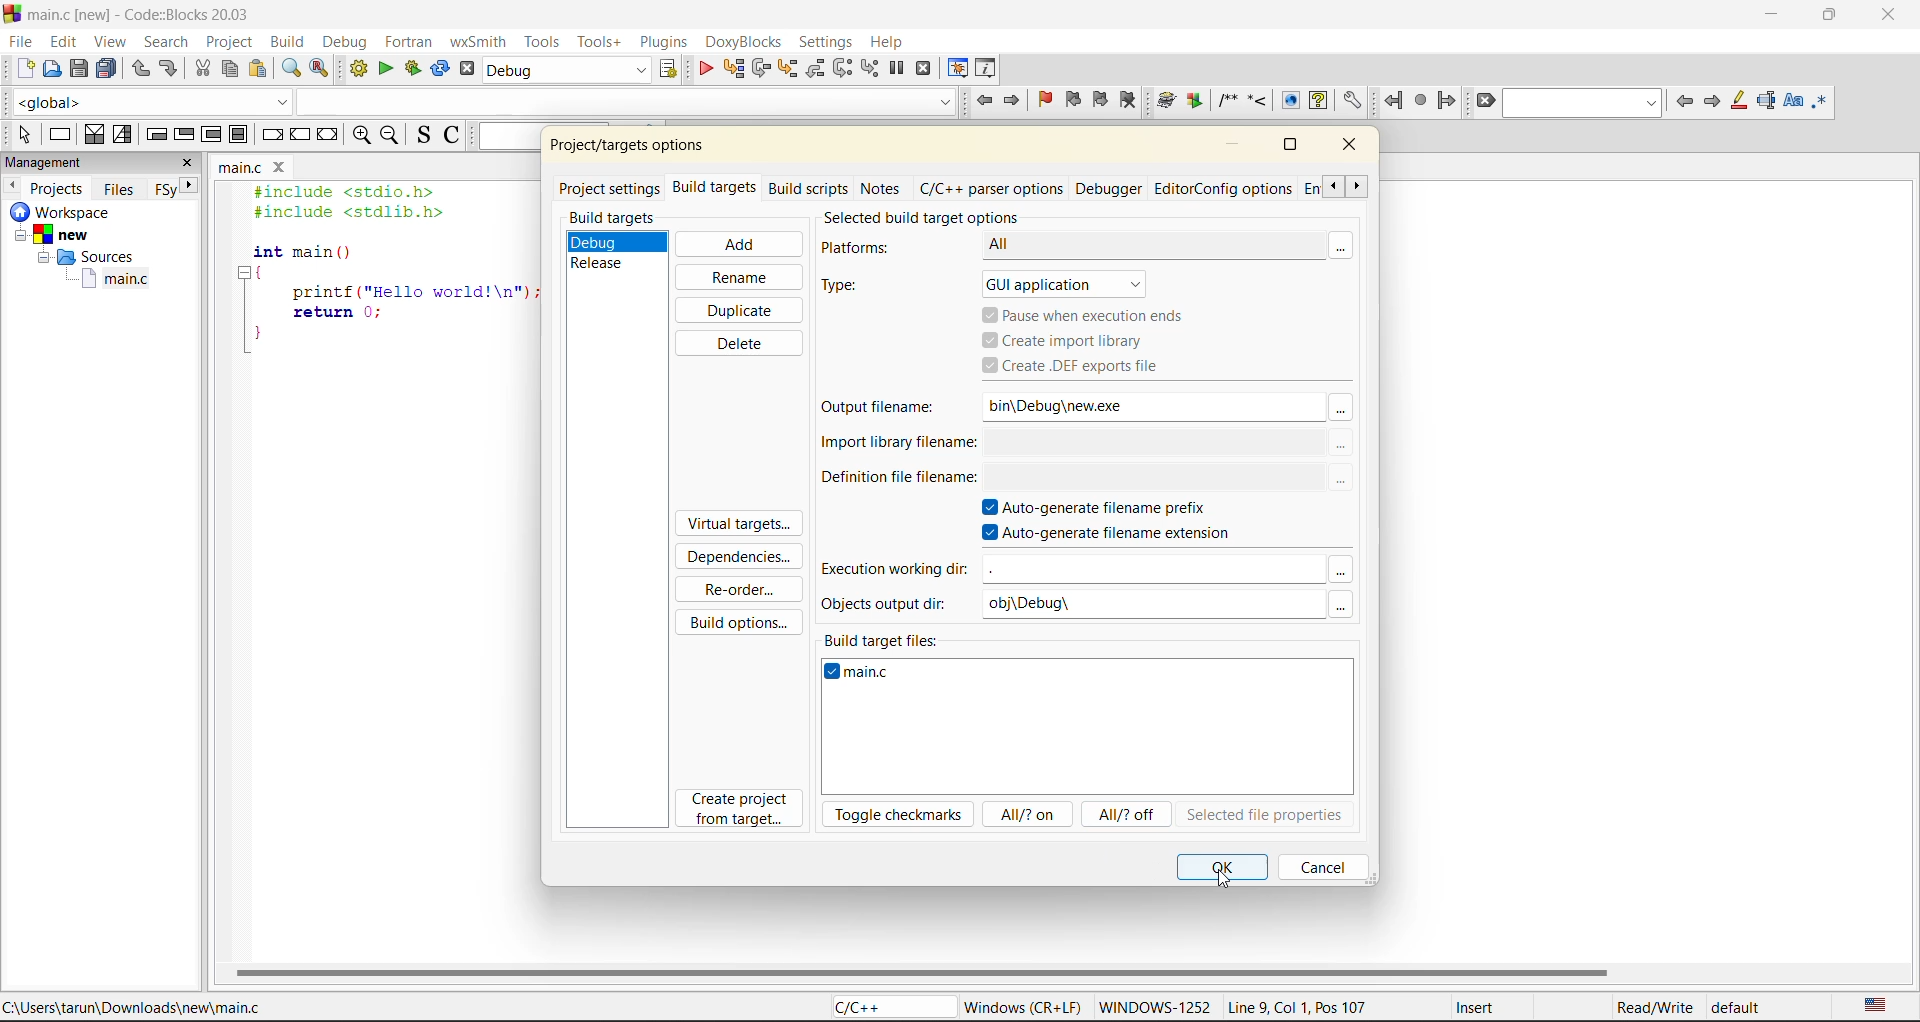 Image resolution: width=1920 pixels, height=1022 pixels. I want to click on return instruction, so click(329, 137).